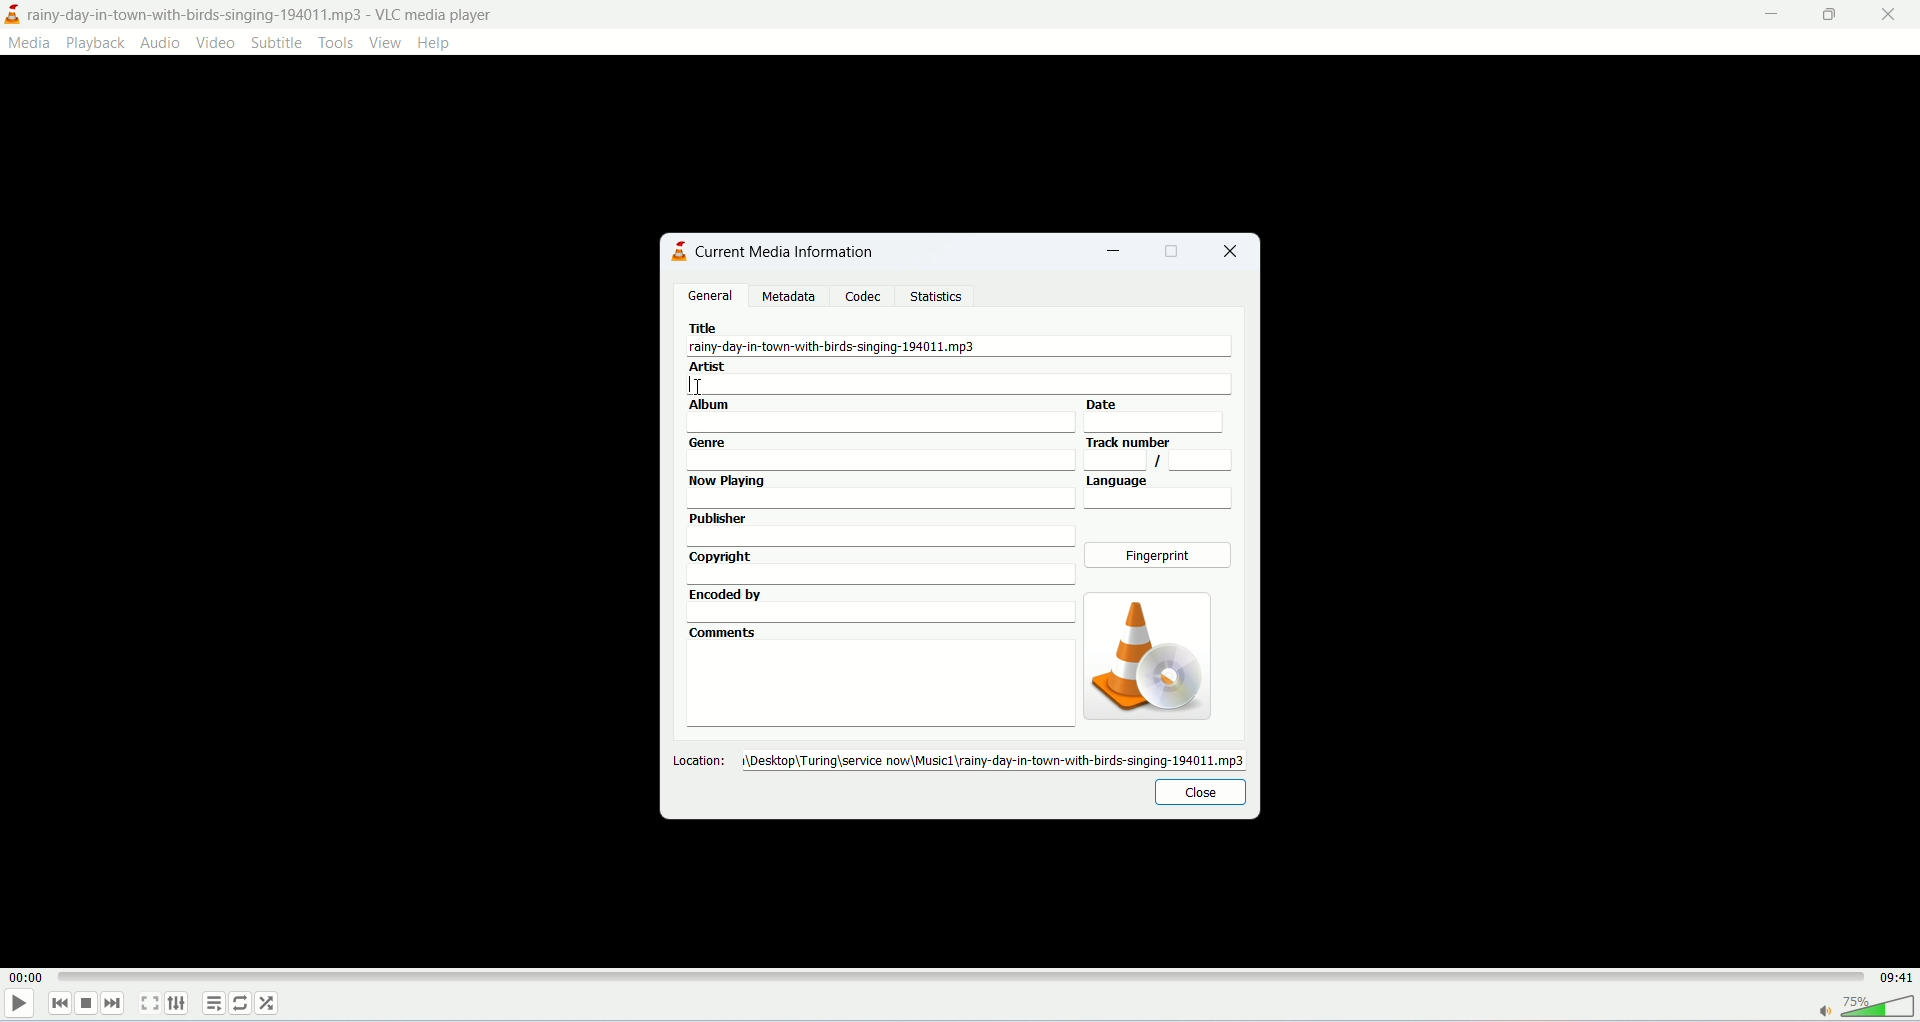 The height and width of the screenshot is (1022, 1920). I want to click on maximize, so click(1831, 18).